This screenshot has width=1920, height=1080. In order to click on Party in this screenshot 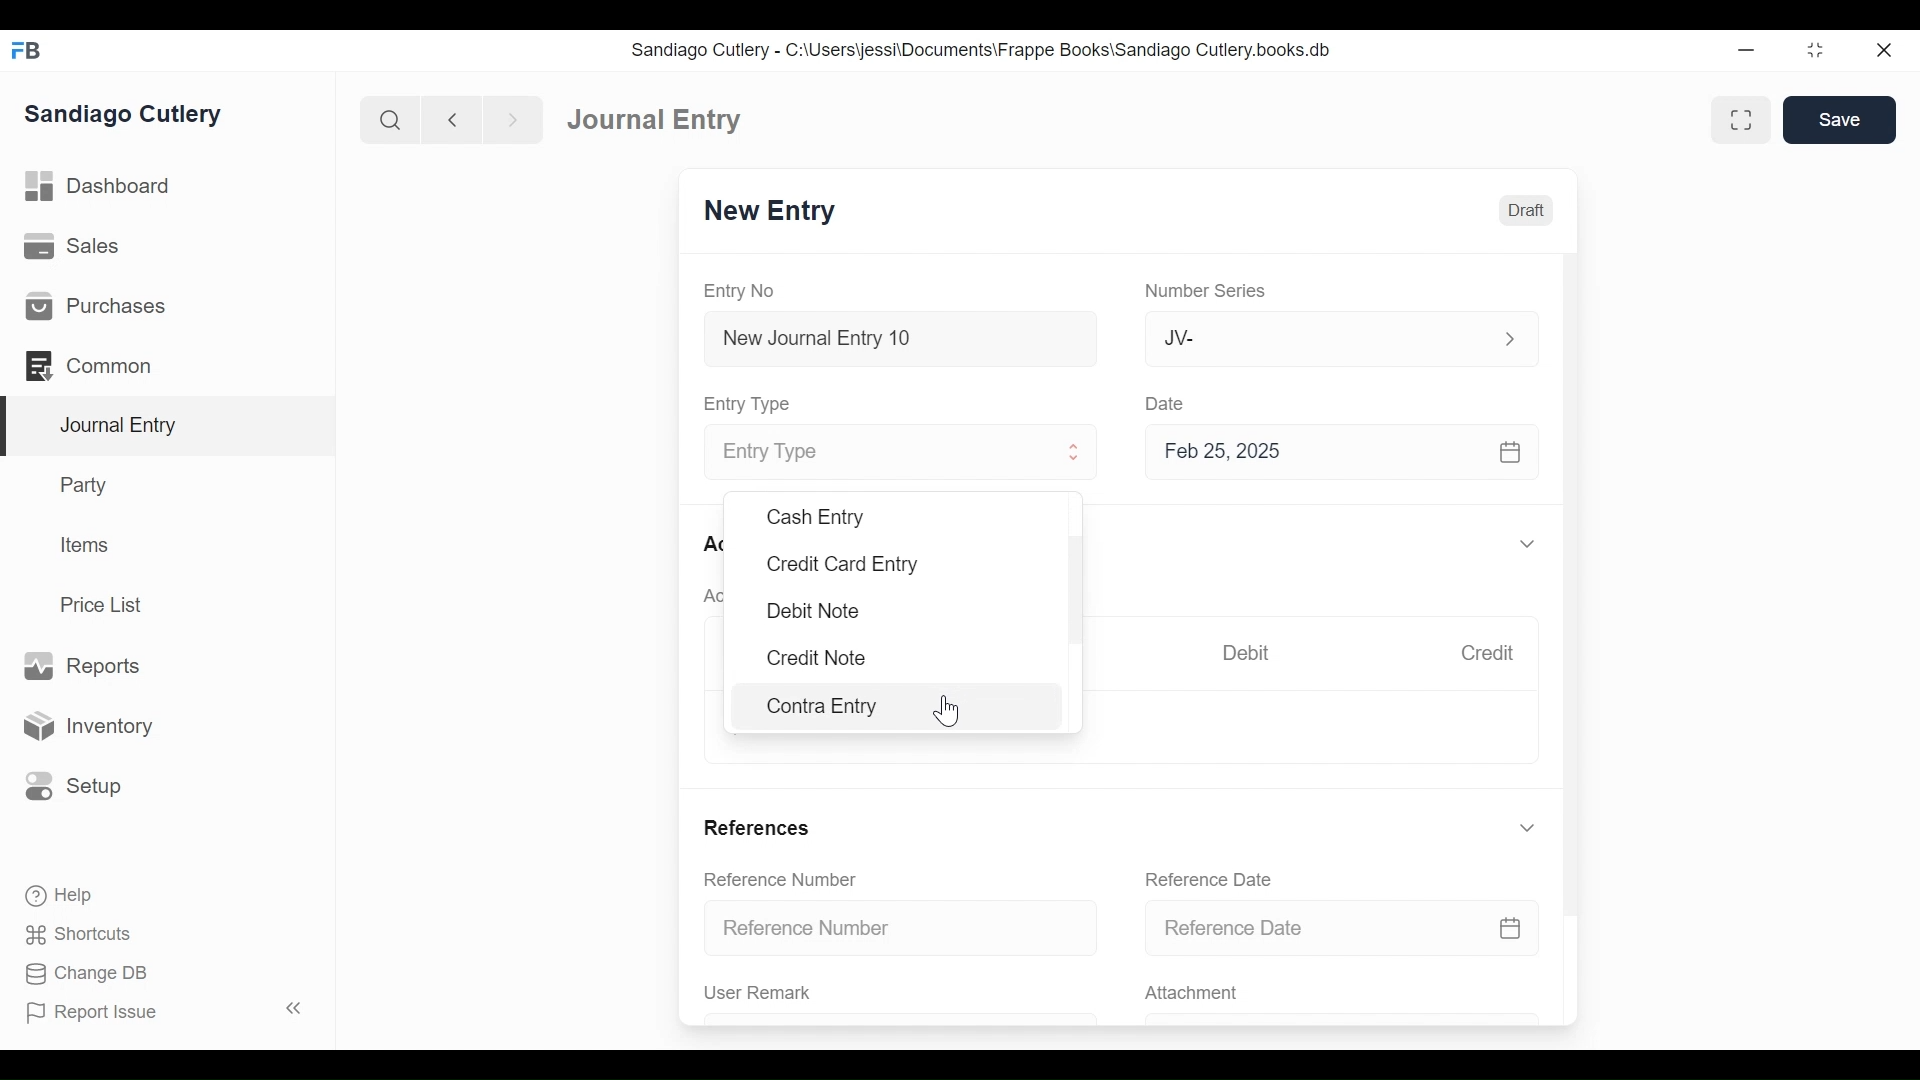, I will do `click(81, 485)`.